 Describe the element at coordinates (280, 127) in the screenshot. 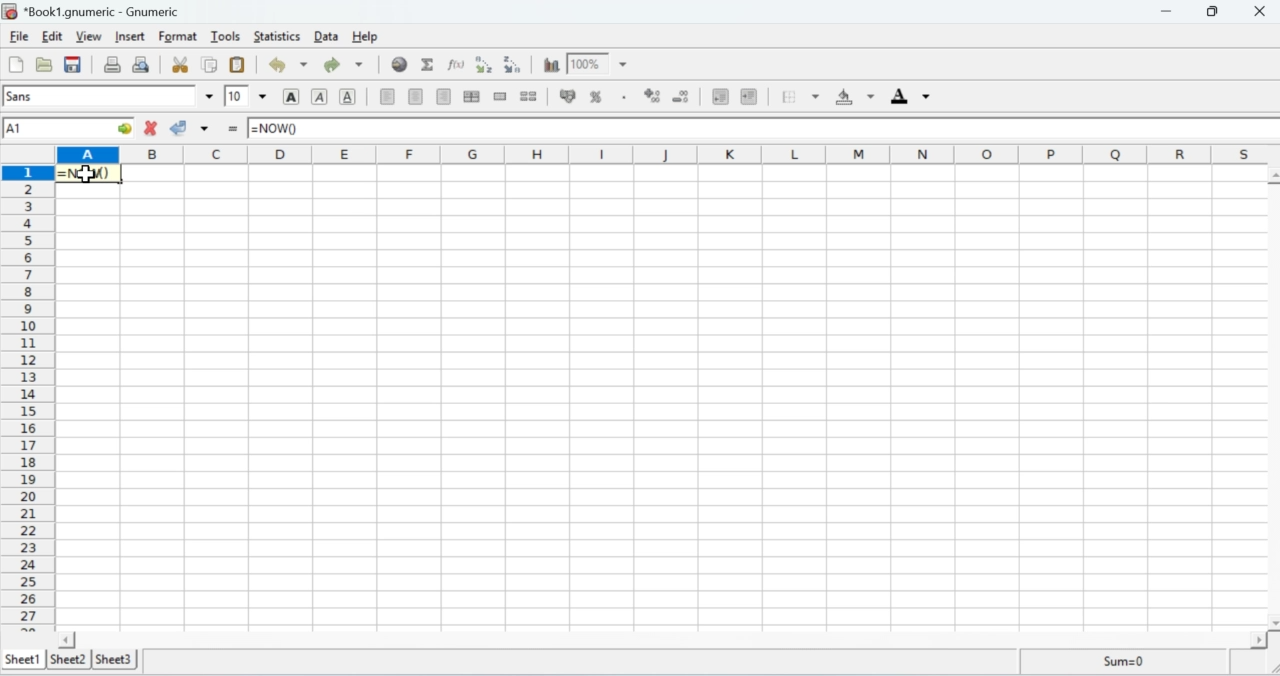

I see `Type "=NOW()"` at that location.